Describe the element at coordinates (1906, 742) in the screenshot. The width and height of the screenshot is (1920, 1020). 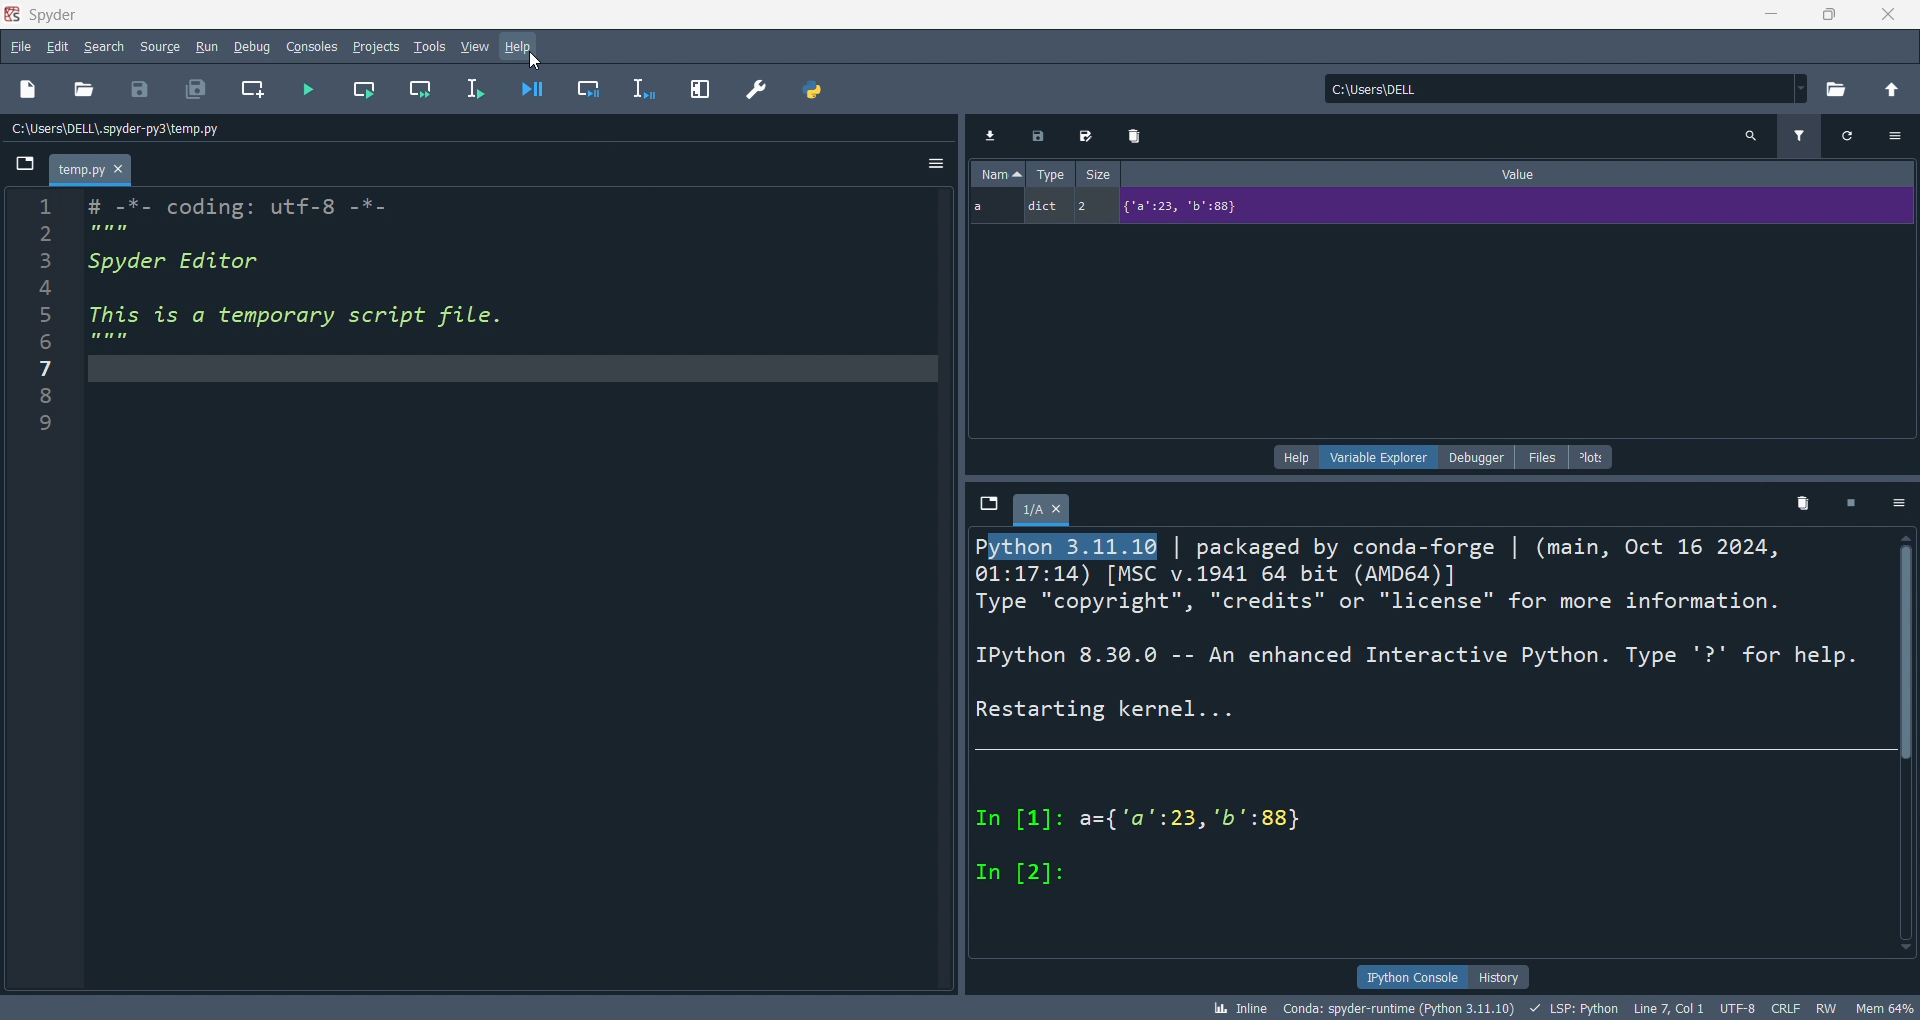
I see `Vertical scroll bar` at that location.